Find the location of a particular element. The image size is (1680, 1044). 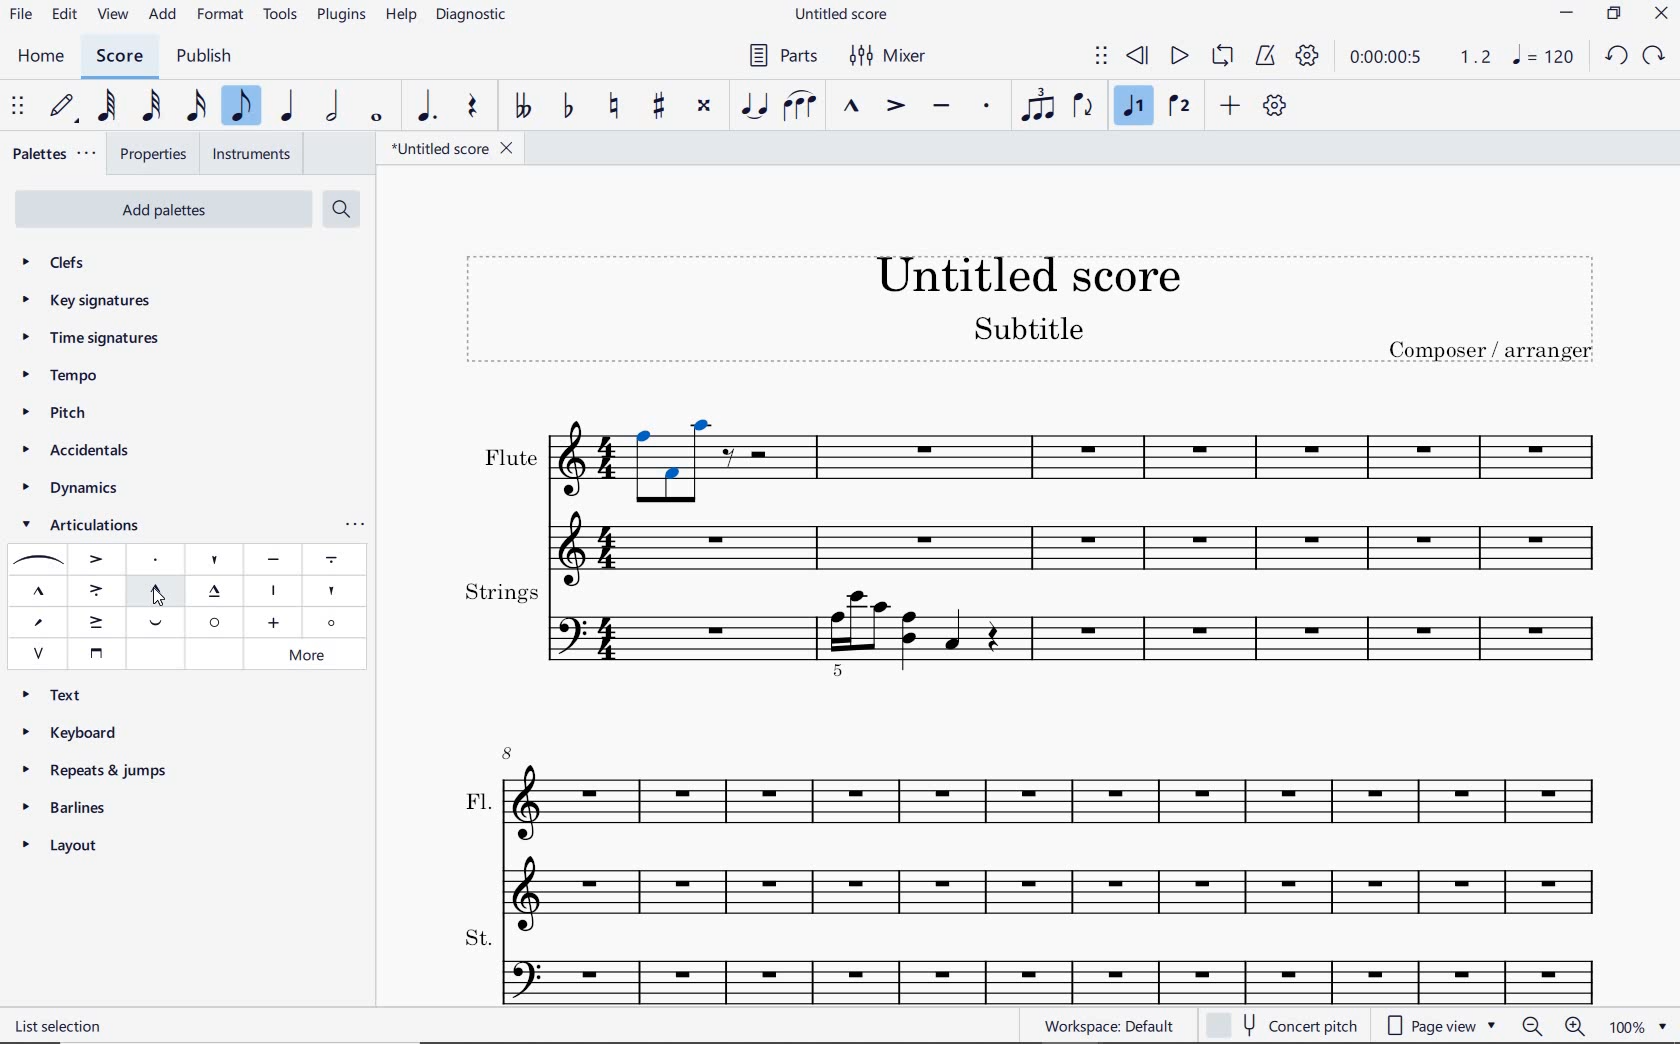

text is located at coordinates (60, 693).